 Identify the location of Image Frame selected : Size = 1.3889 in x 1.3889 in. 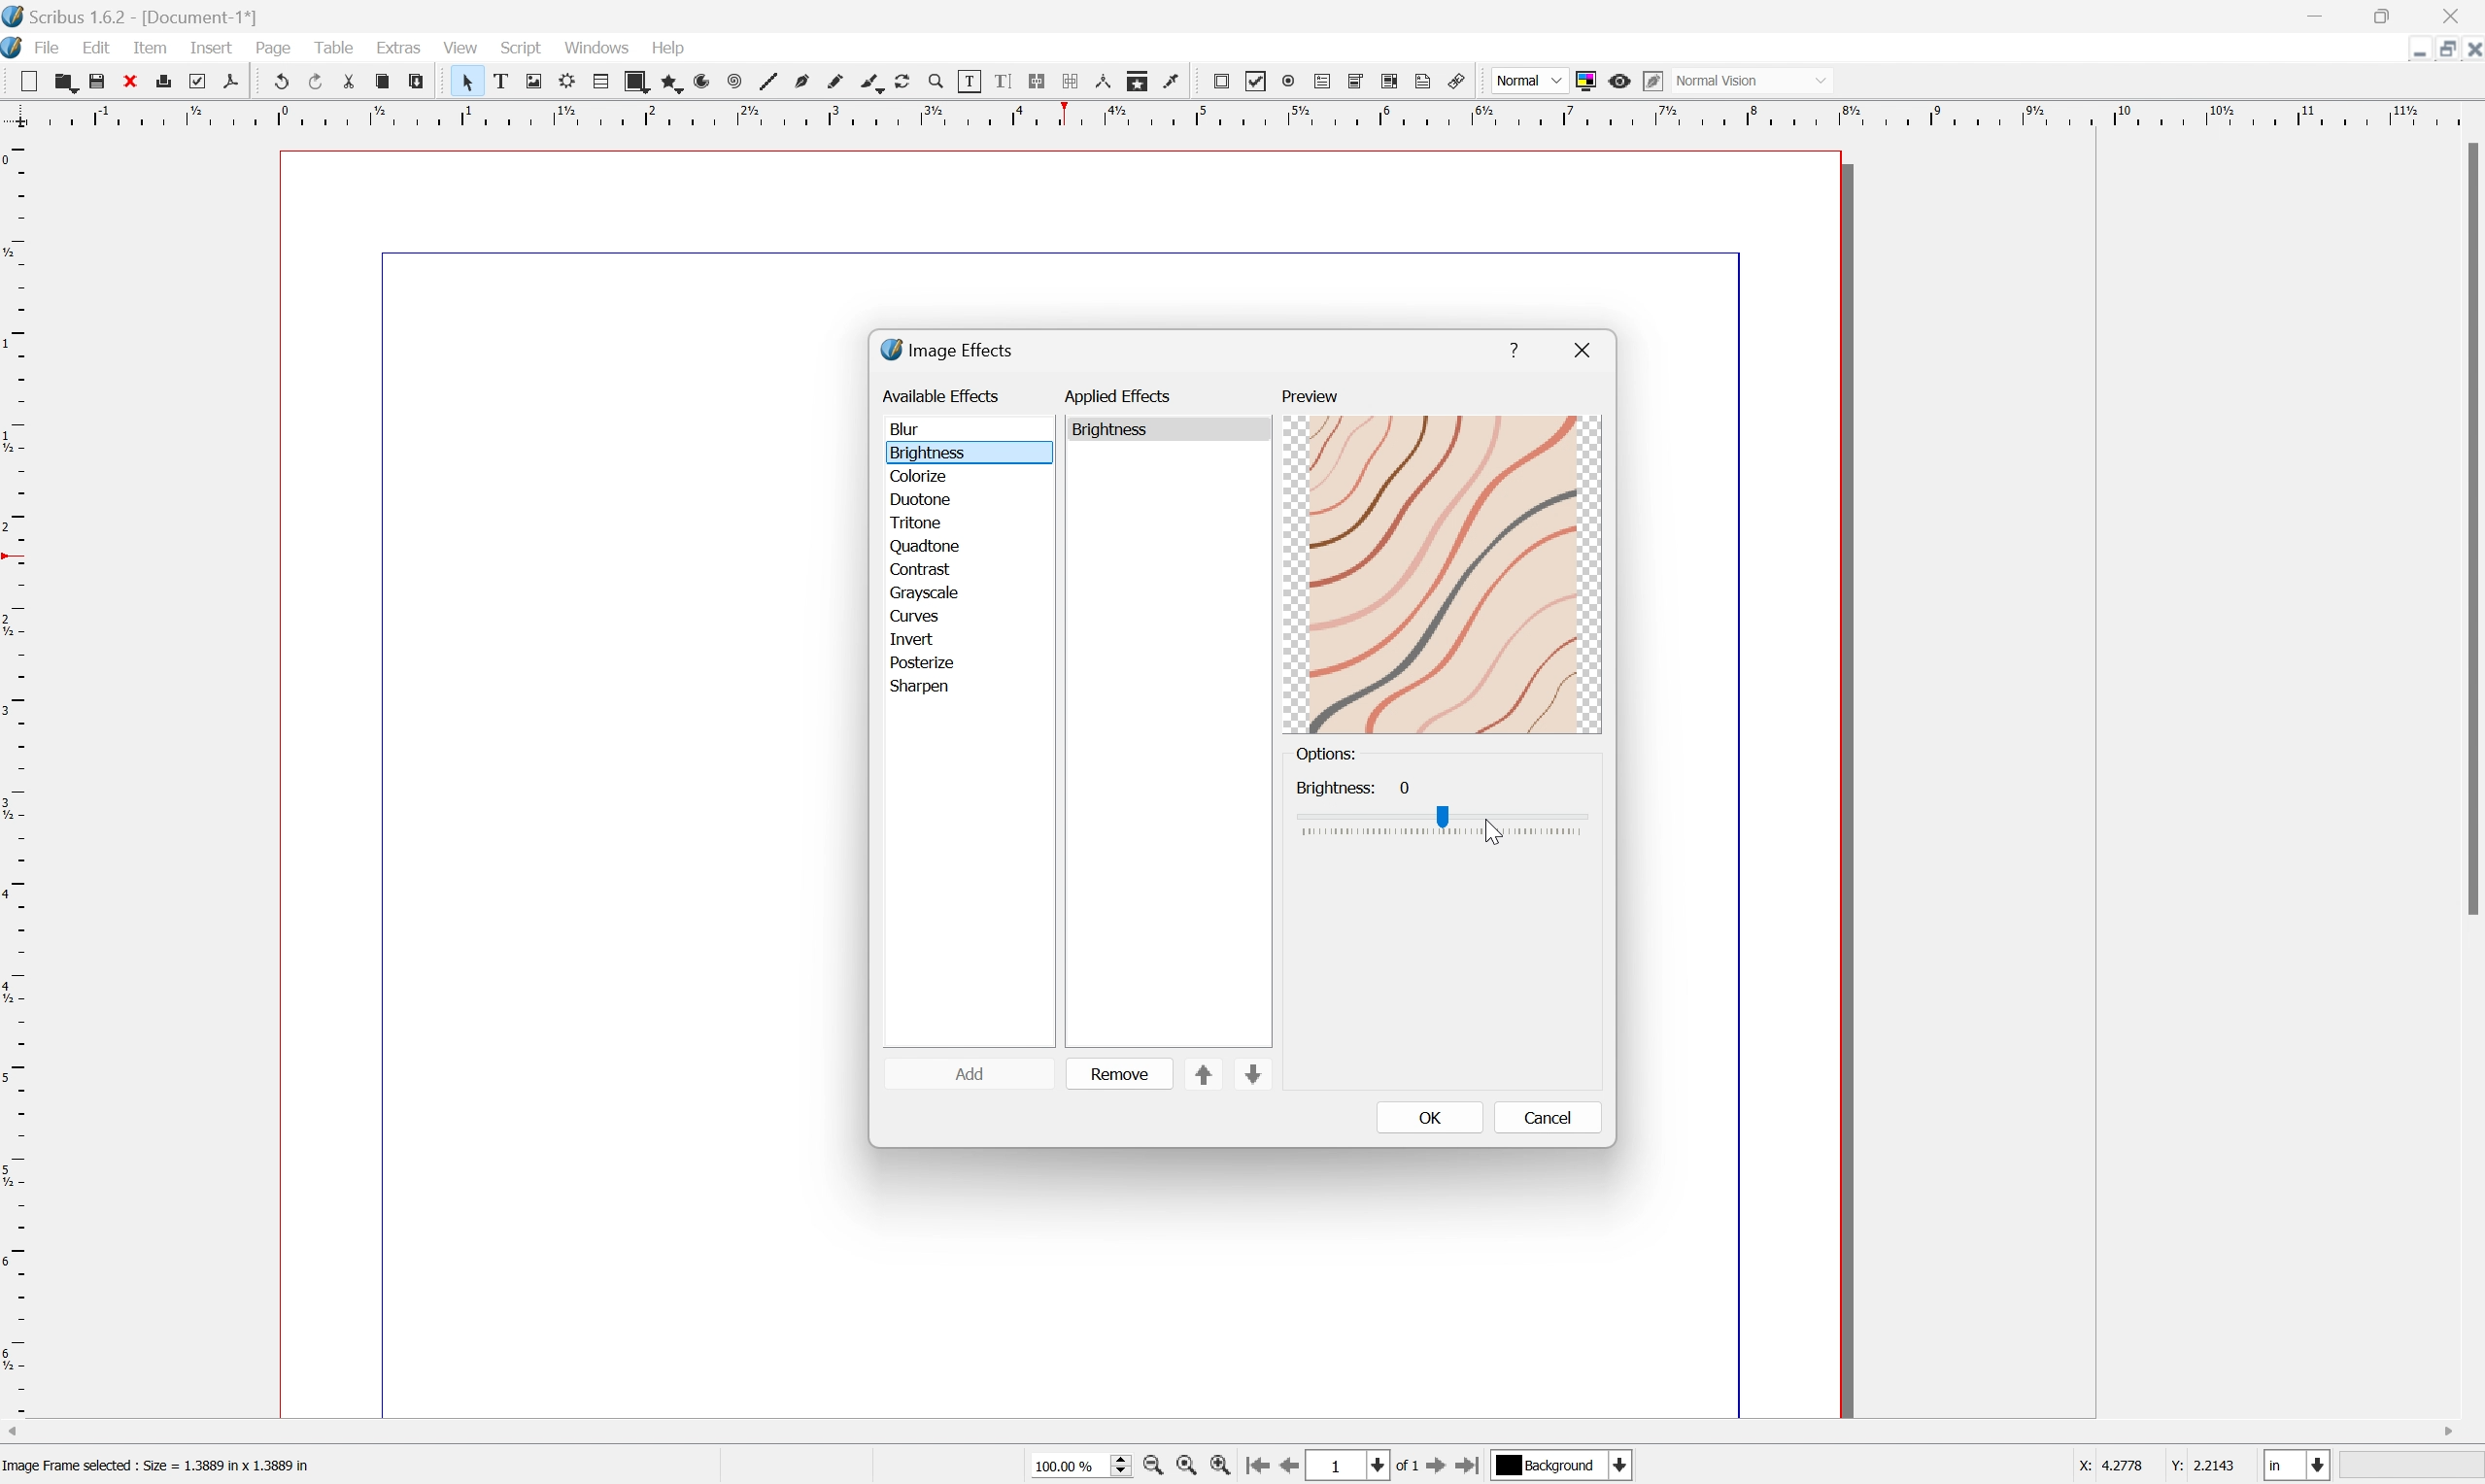
(158, 1467).